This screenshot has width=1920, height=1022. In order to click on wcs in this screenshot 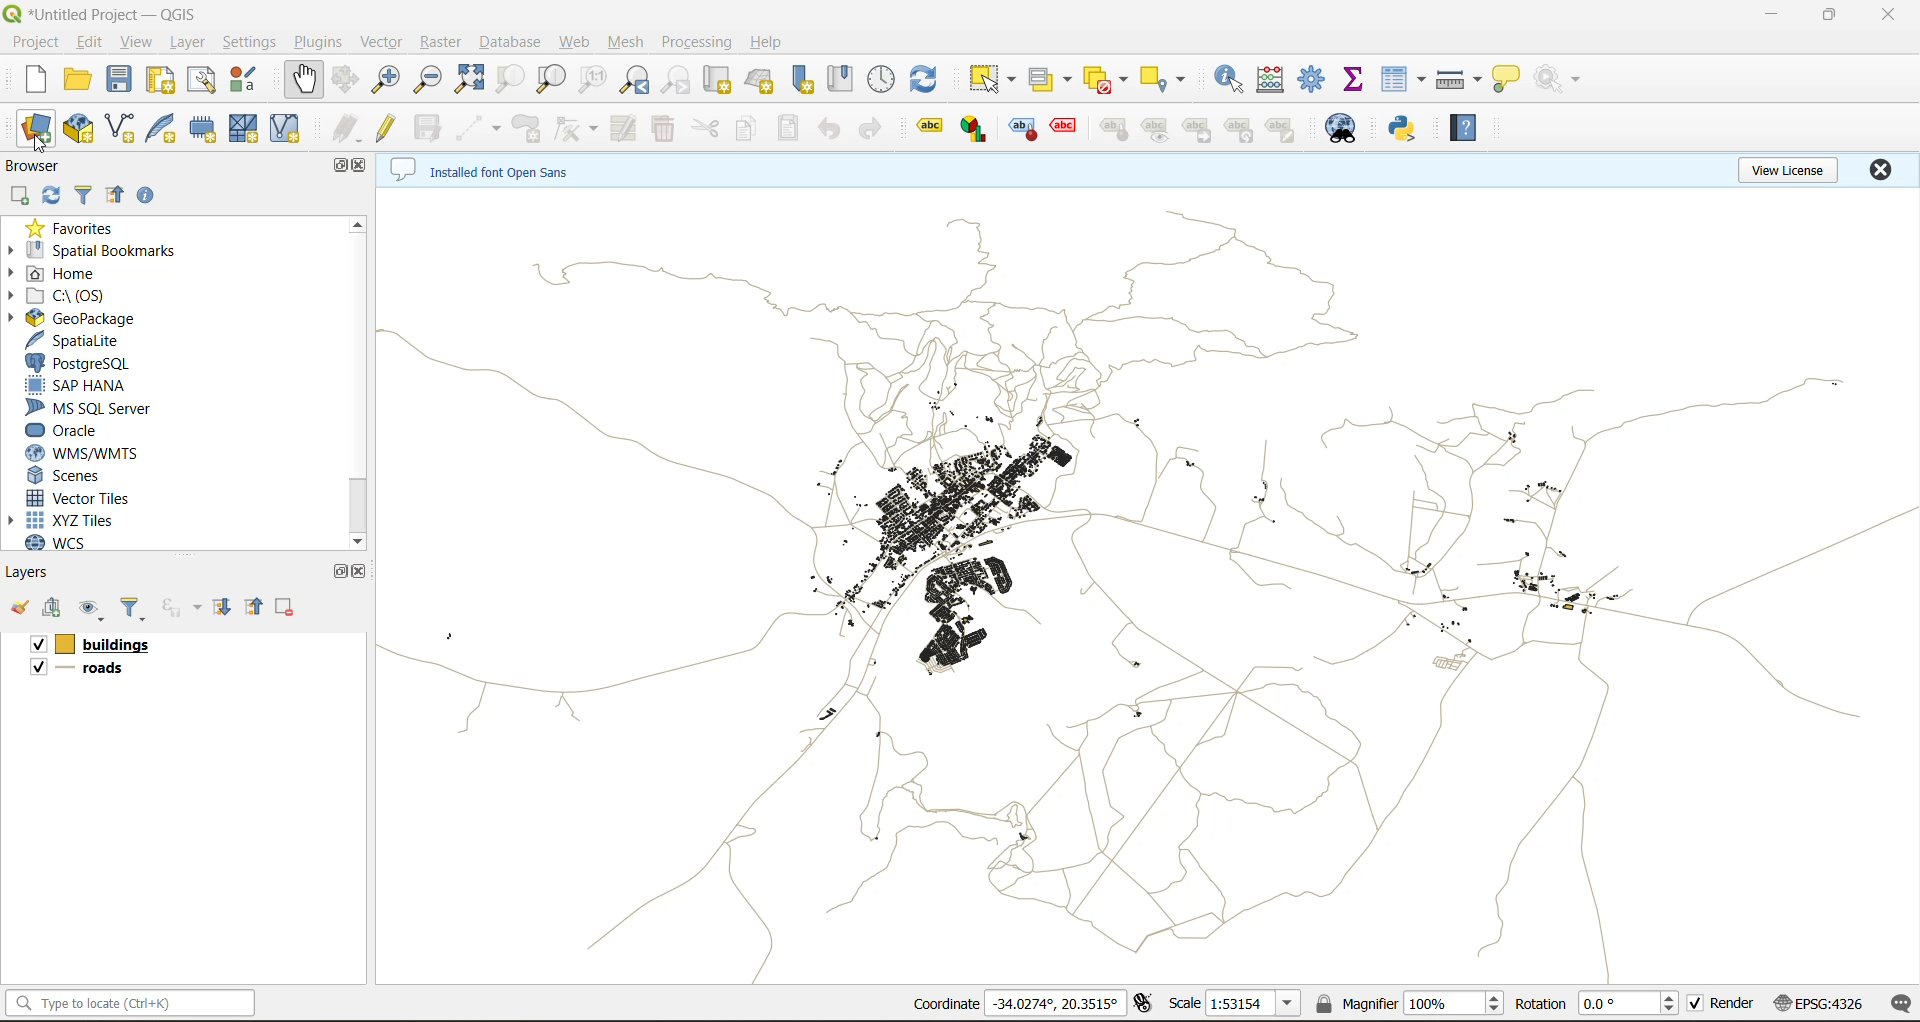, I will do `click(67, 543)`.